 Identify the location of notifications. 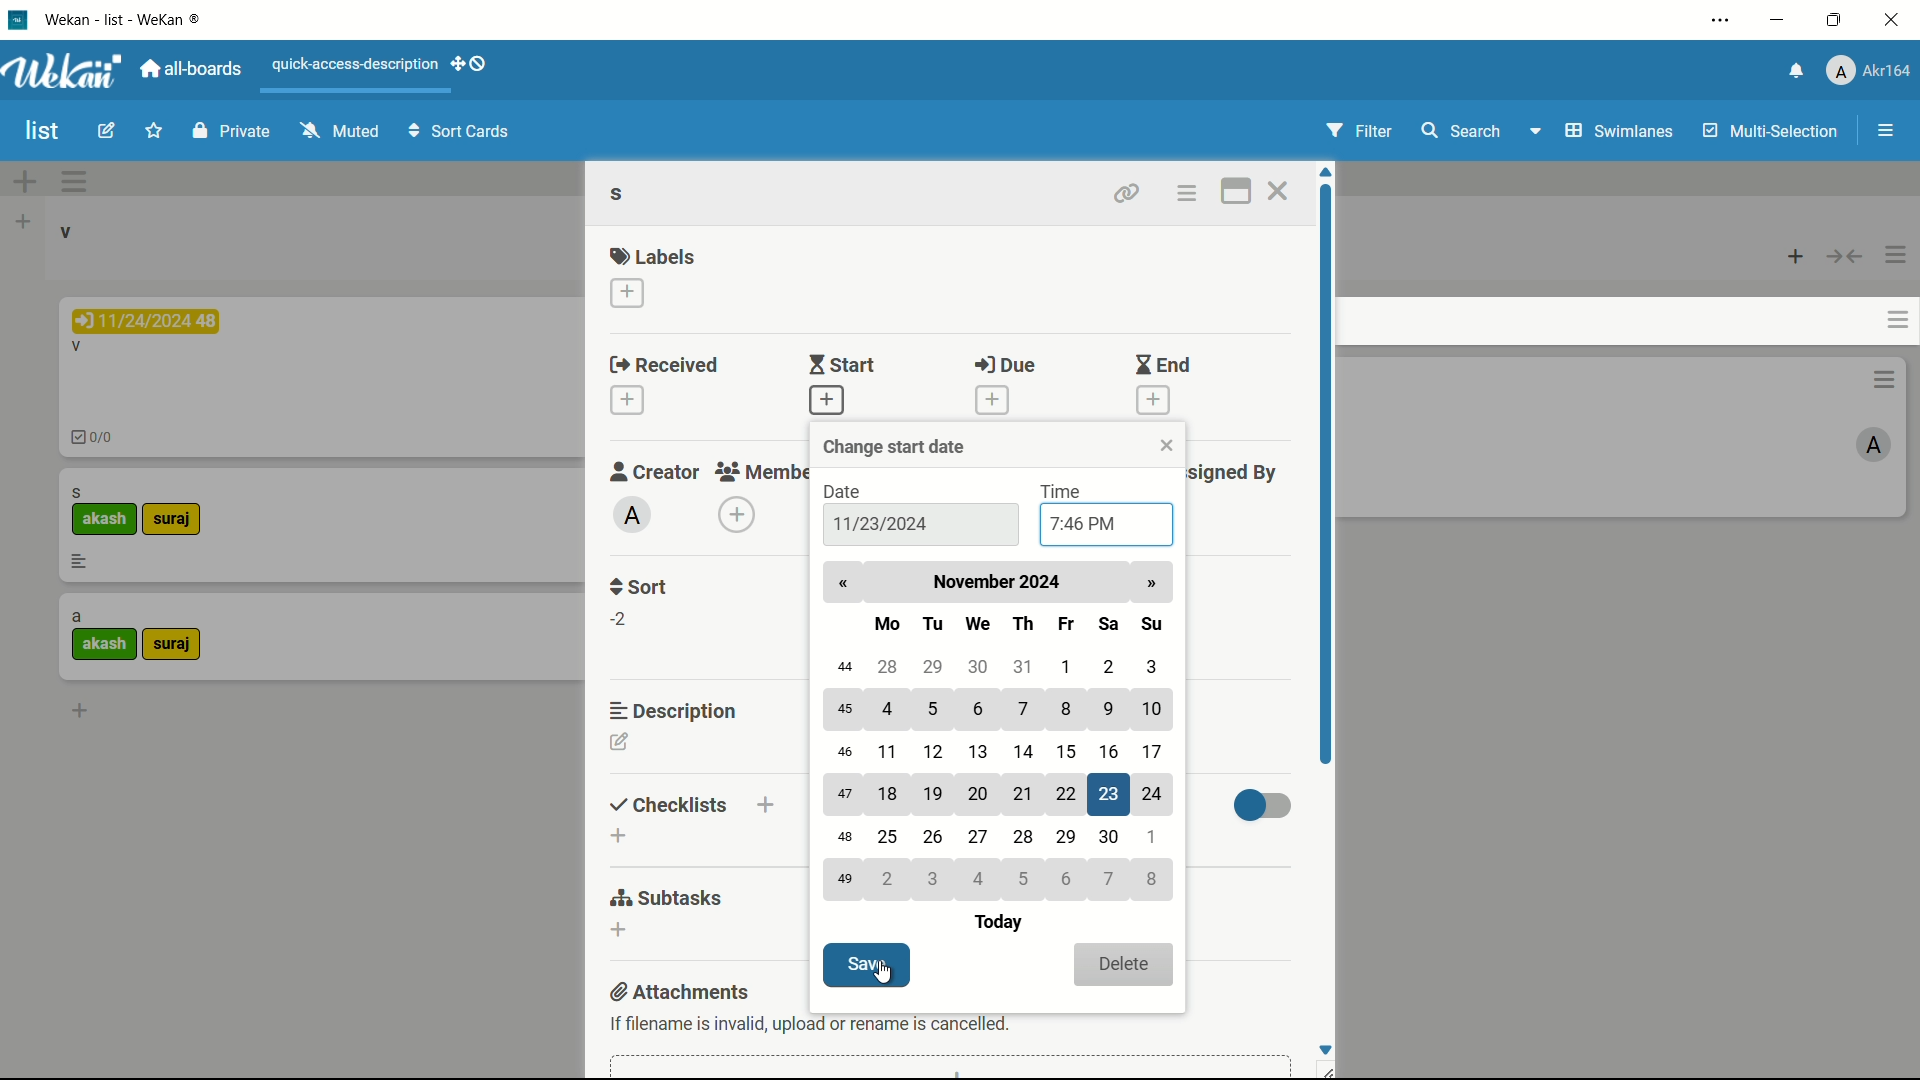
(1797, 69).